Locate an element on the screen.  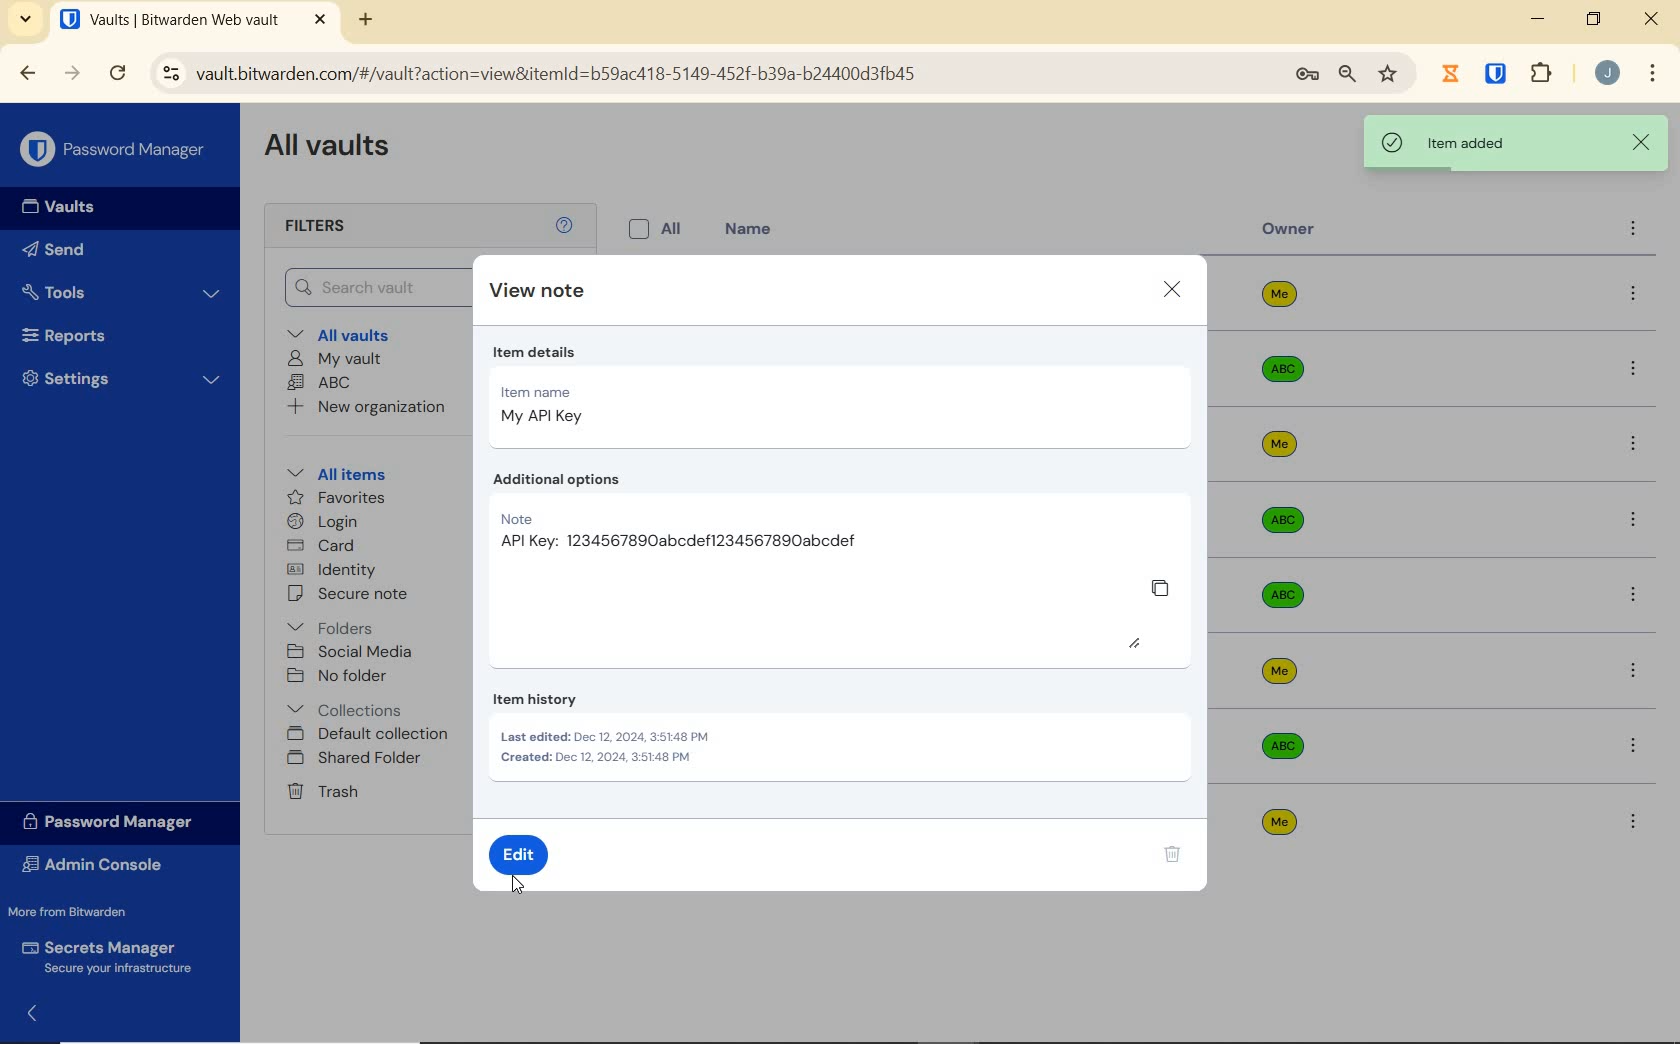
owner is located at coordinates (1289, 231).